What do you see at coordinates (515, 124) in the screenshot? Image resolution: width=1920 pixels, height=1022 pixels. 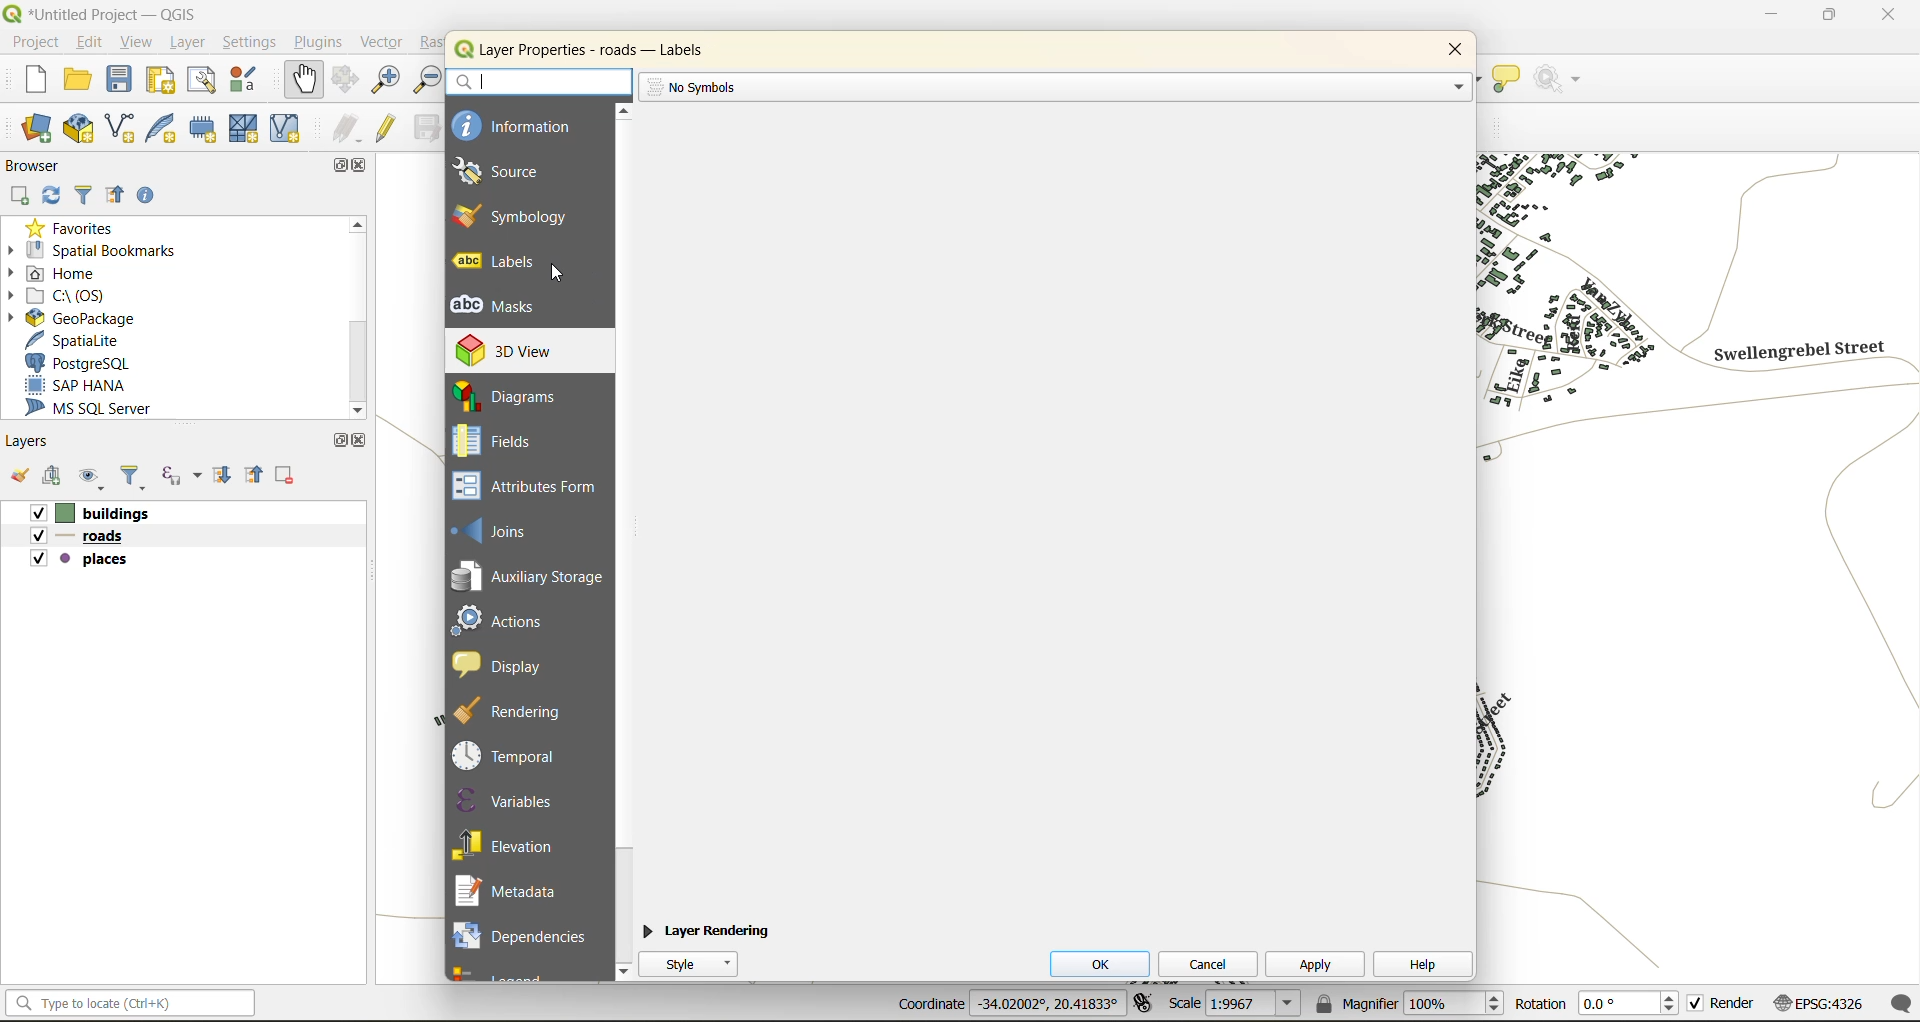 I see `information` at bounding box center [515, 124].